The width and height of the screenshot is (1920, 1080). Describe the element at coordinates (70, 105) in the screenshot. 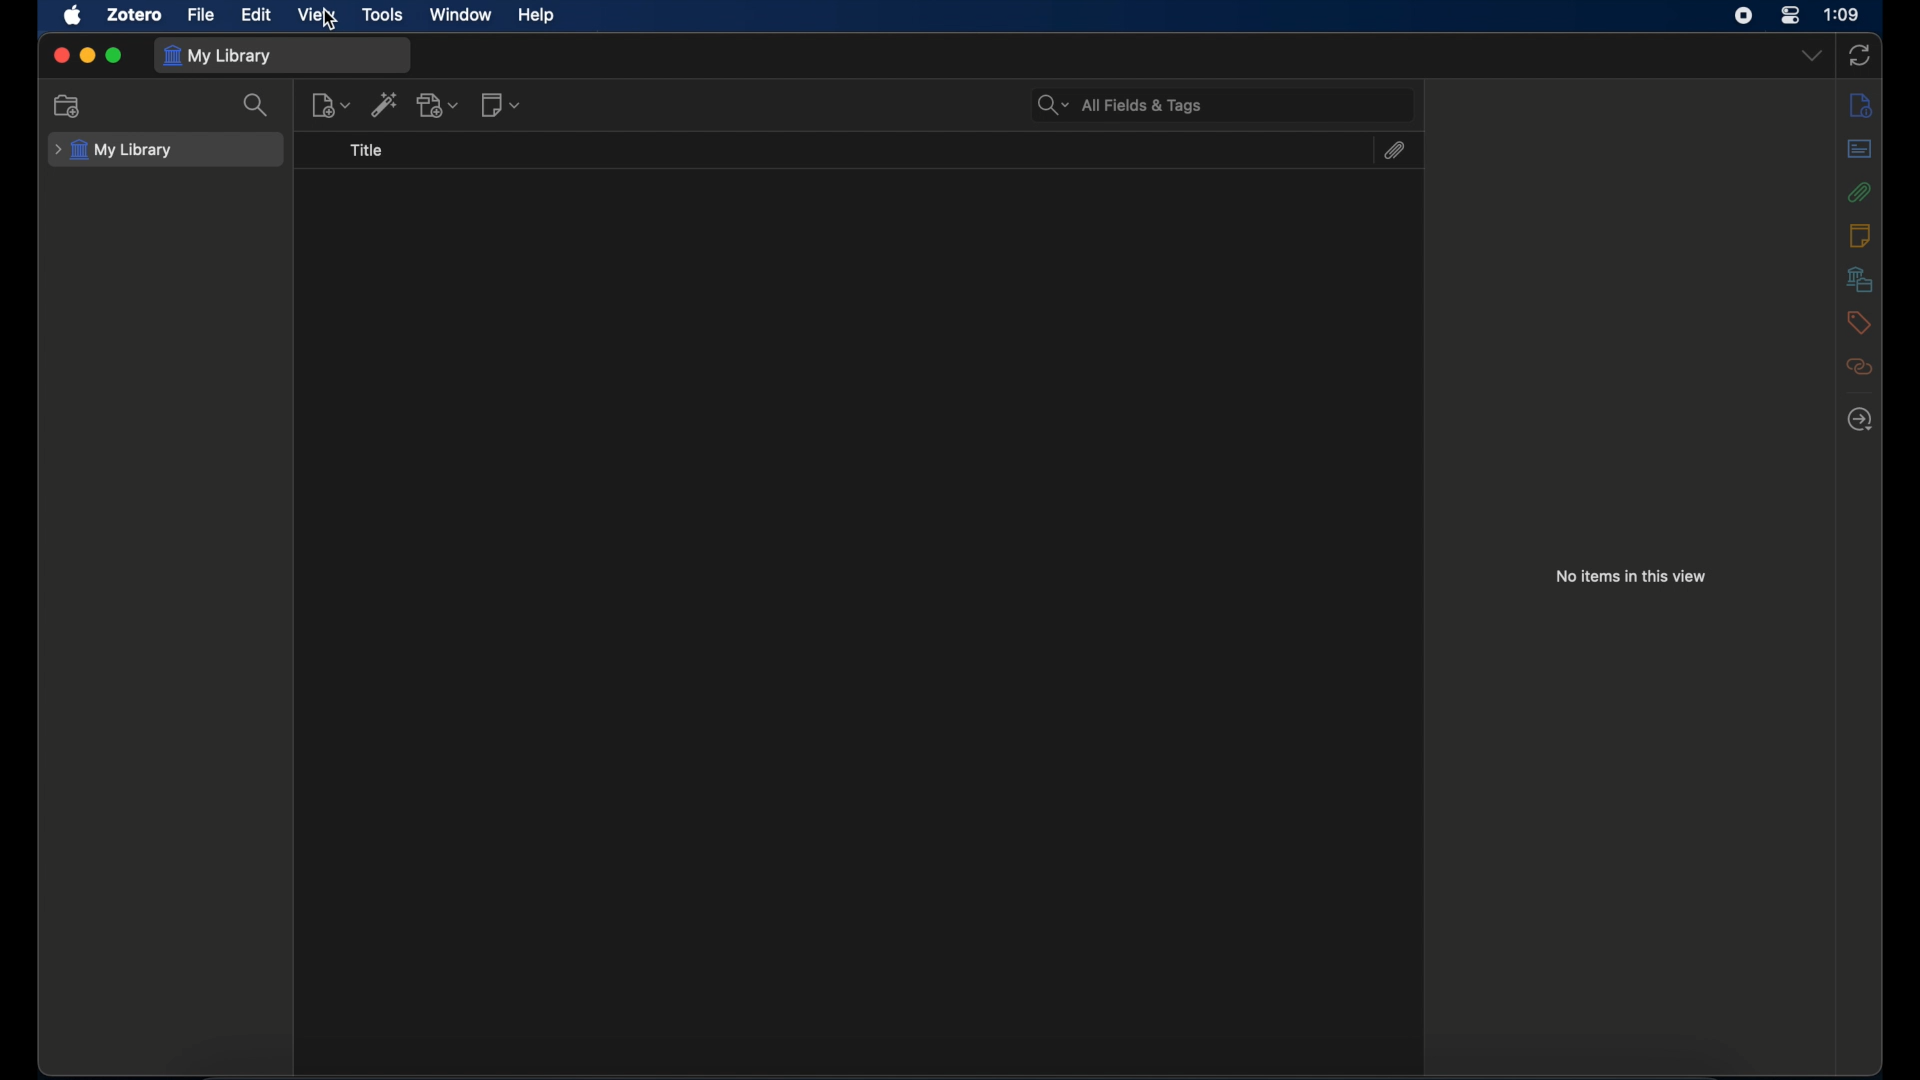

I see `new collections` at that location.